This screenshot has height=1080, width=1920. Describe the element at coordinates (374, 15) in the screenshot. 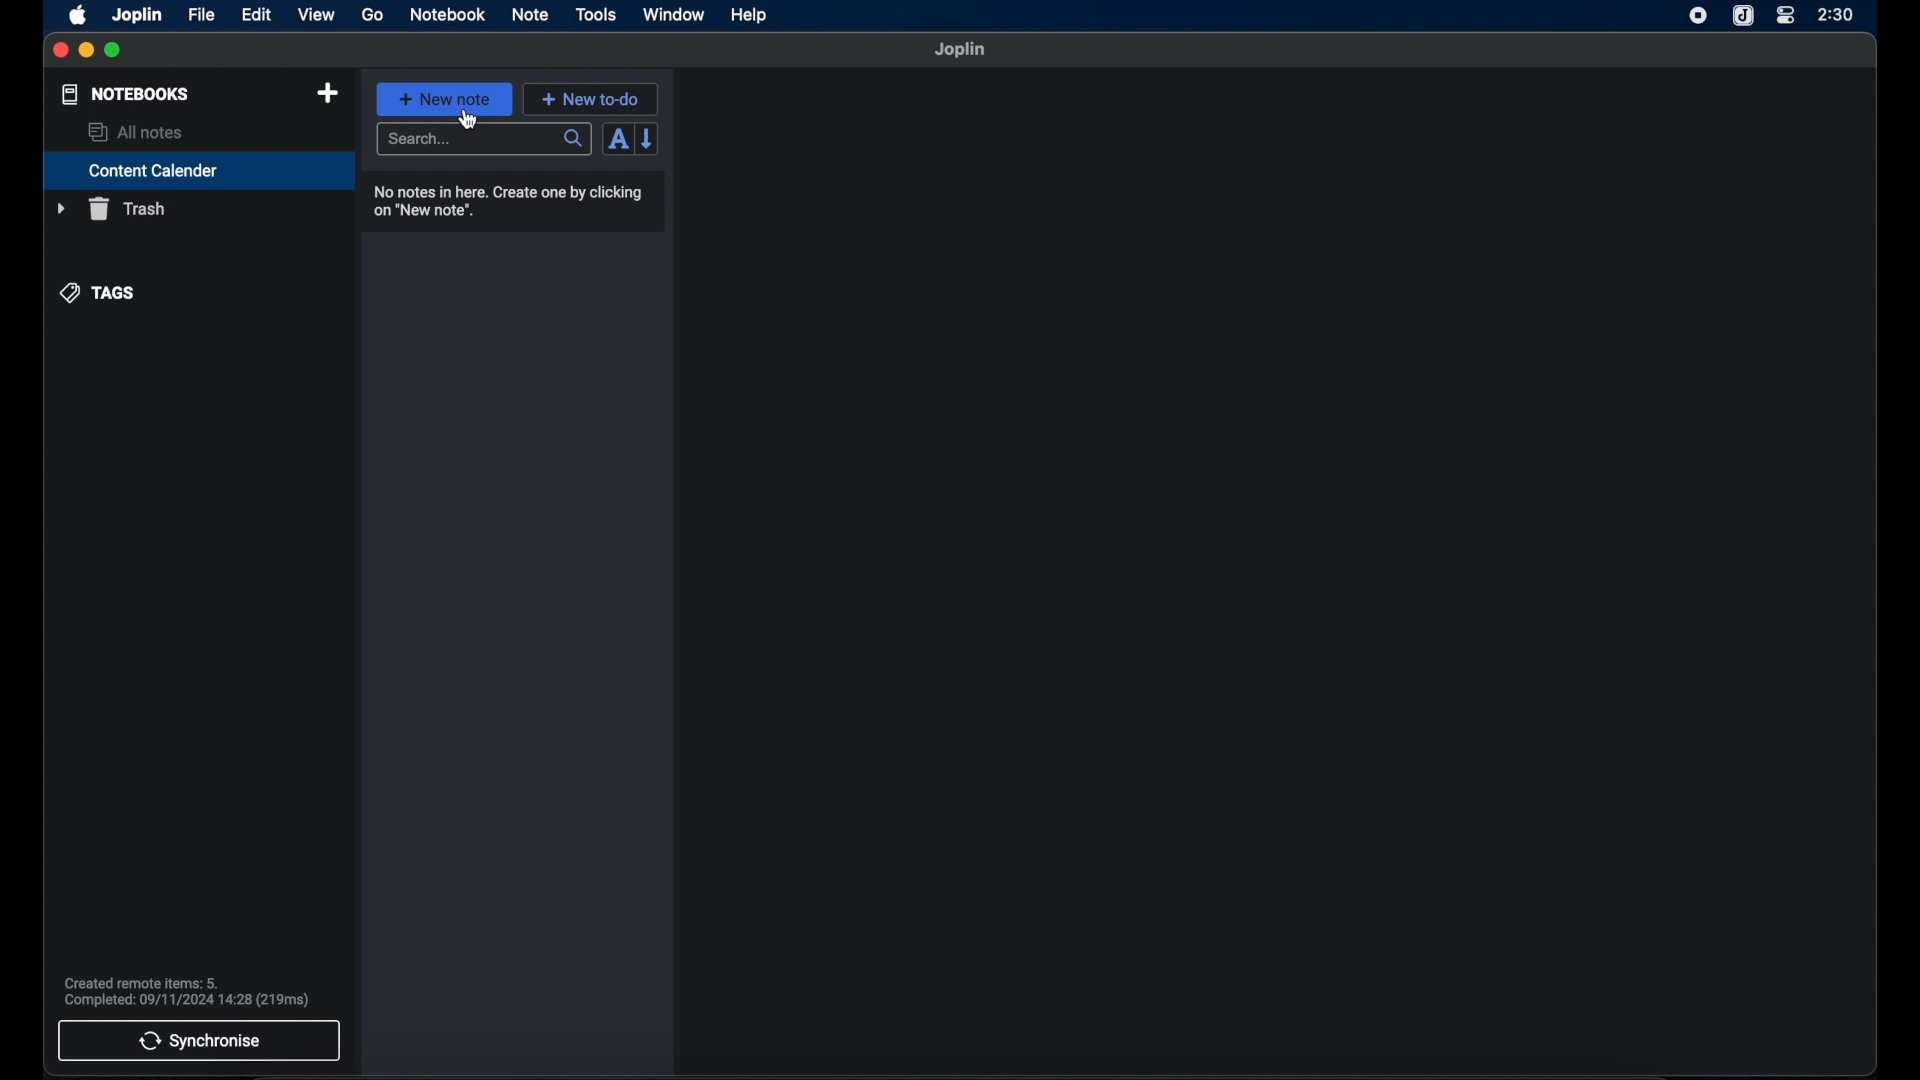

I see `go` at that location.